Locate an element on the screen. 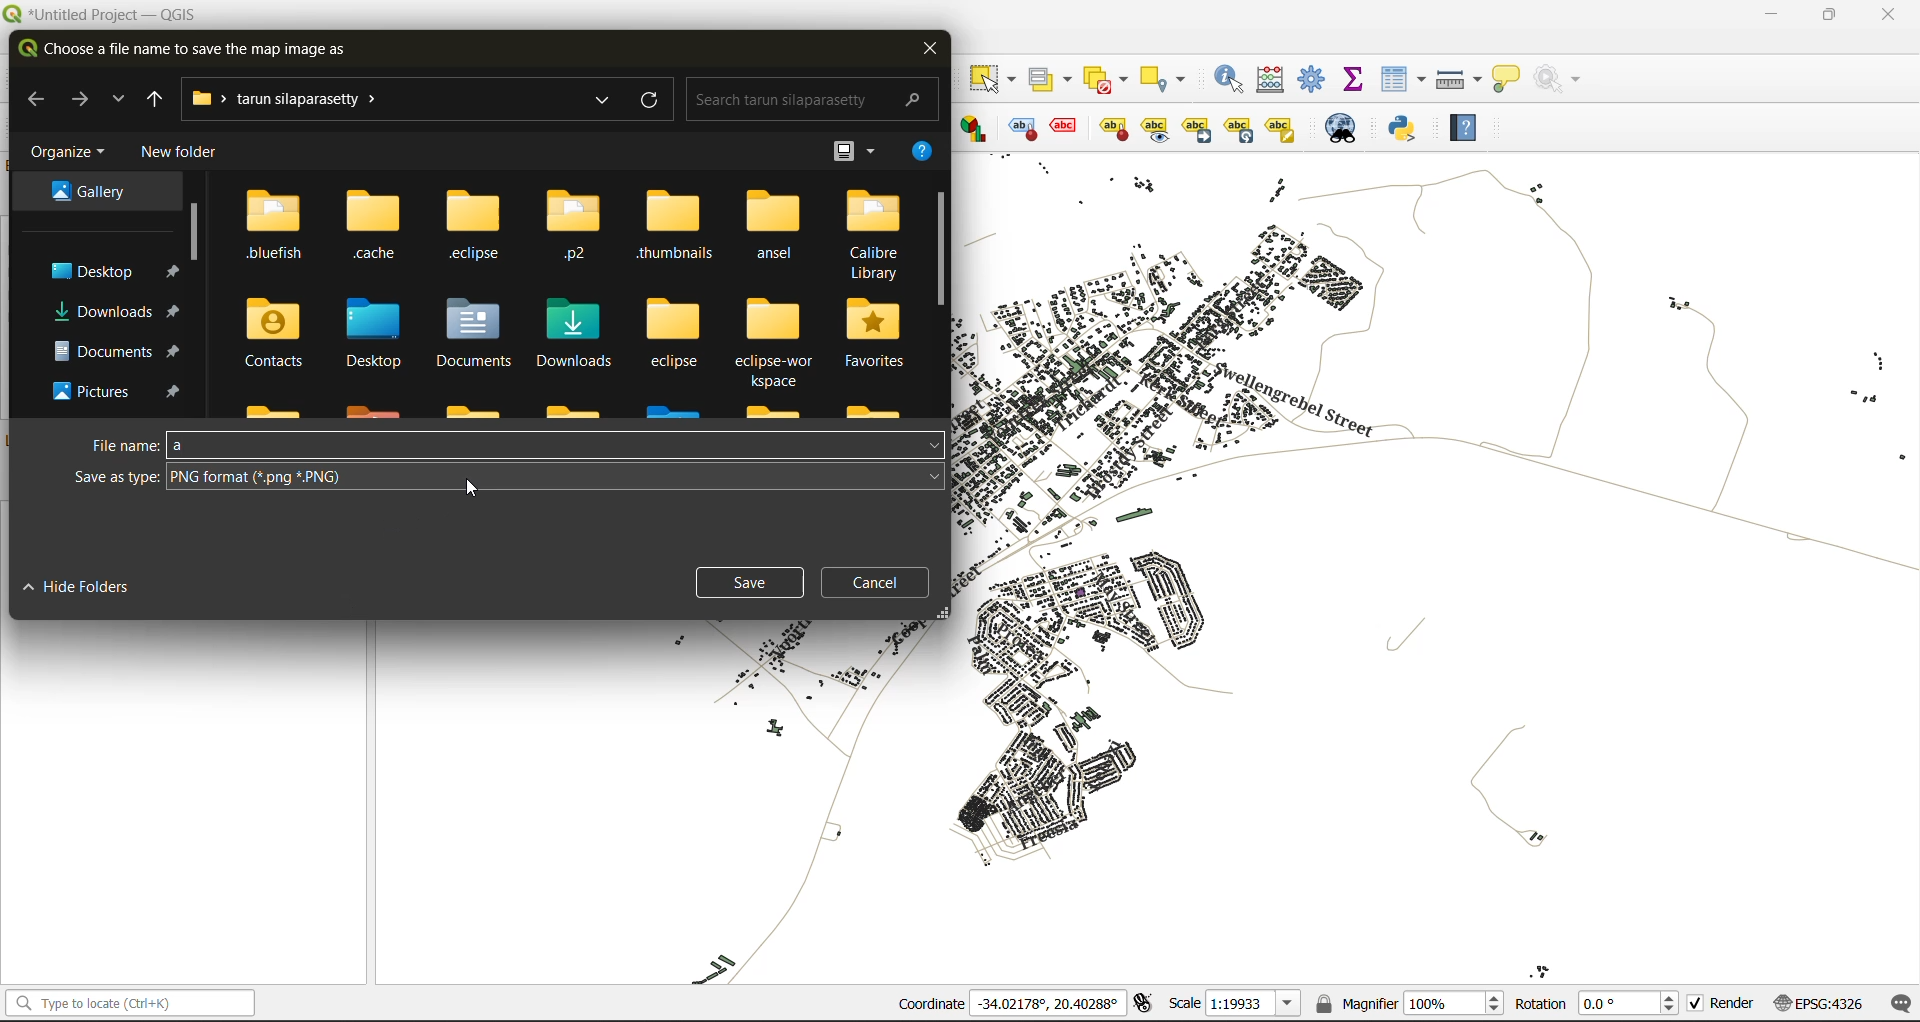 This screenshot has height=1022, width=1920. Layer diagram options is located at coordinates (975, 128).